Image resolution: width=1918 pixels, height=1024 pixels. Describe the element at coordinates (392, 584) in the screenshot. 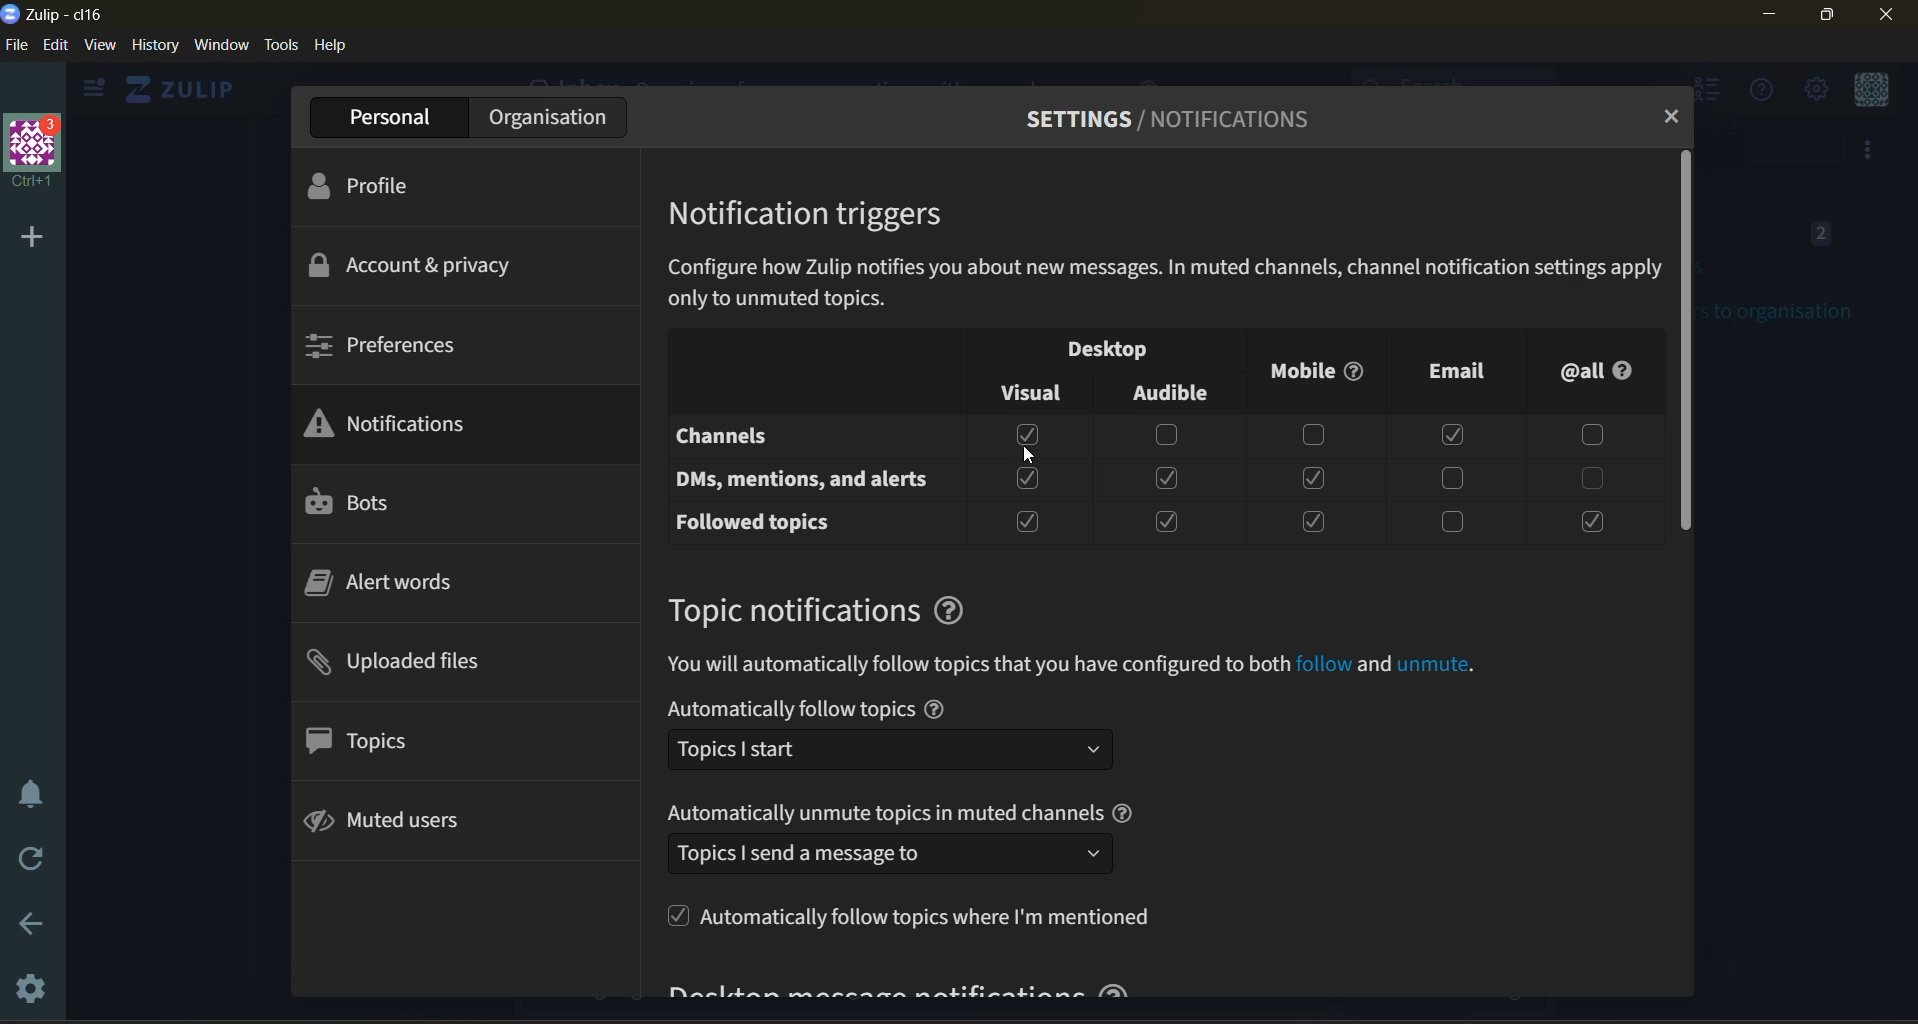

I see `alert words` at that location.